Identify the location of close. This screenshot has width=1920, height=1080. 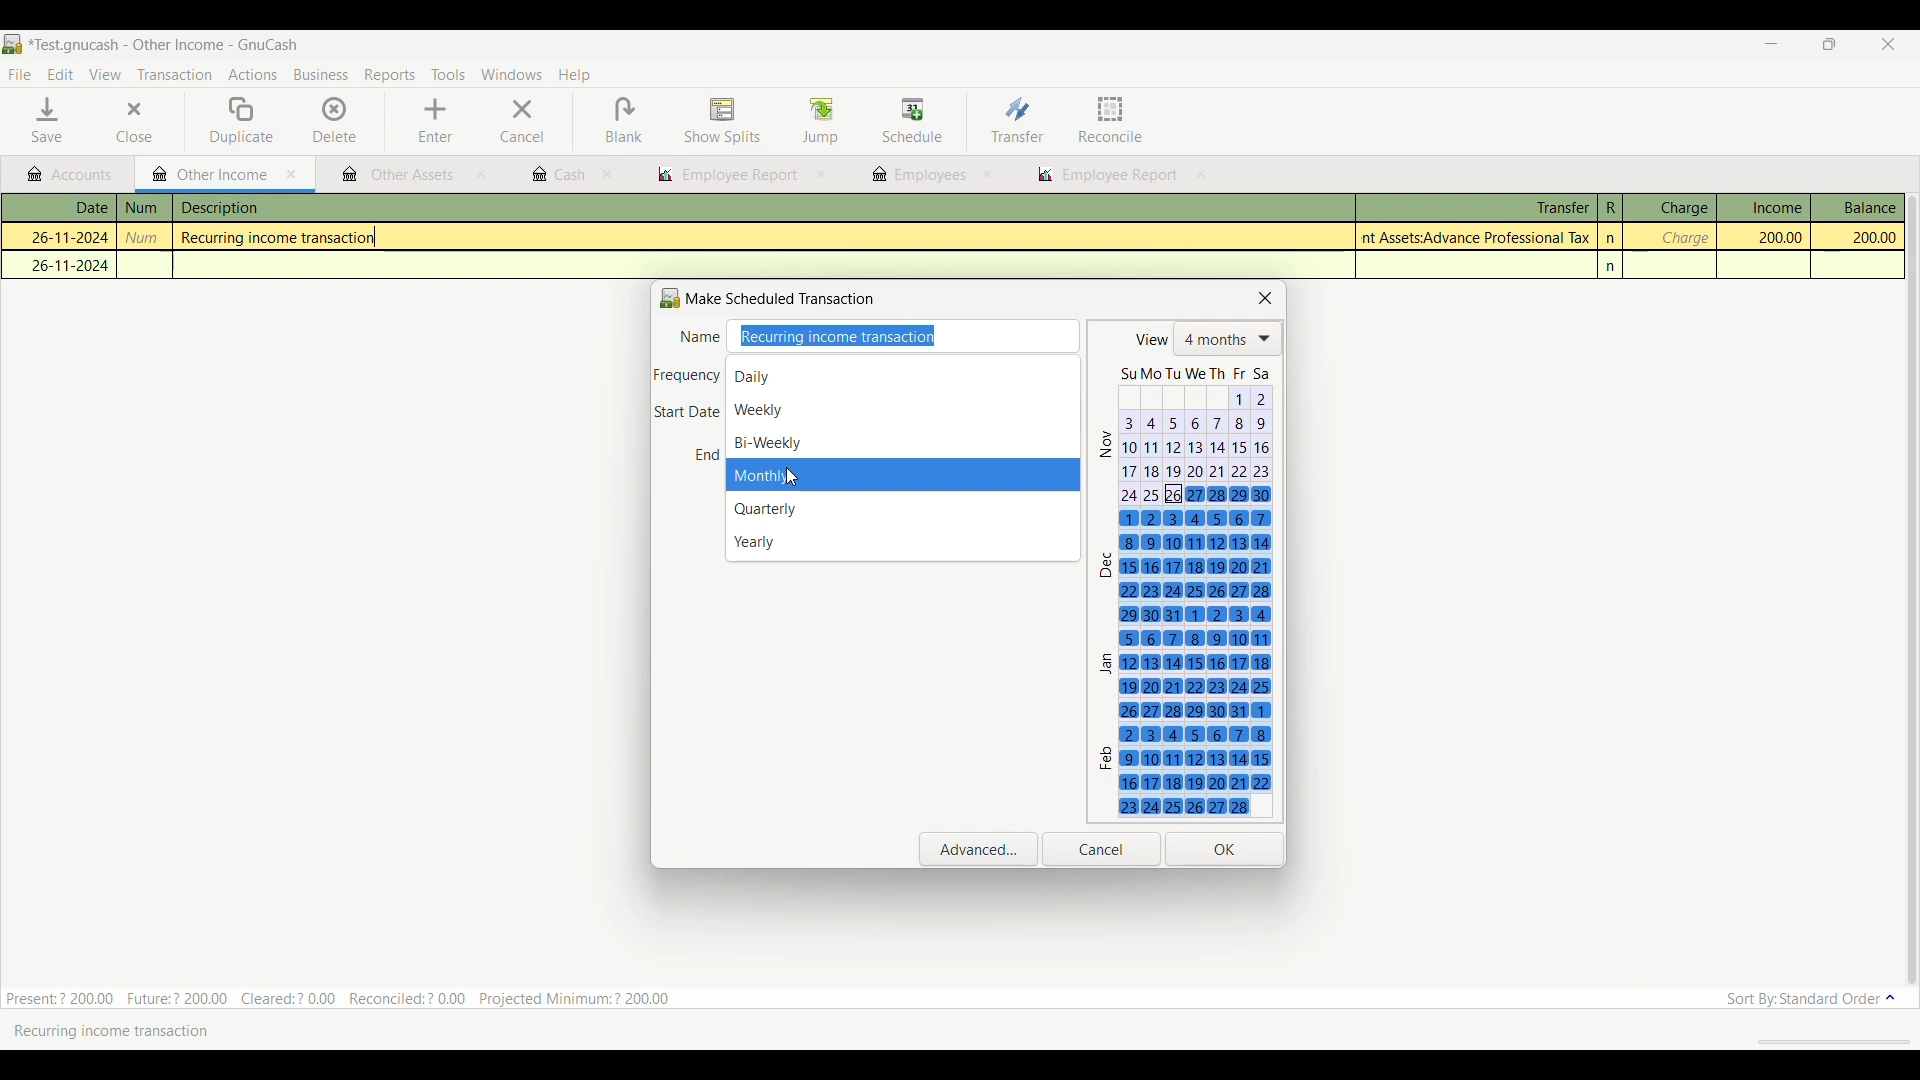
(822, 175).